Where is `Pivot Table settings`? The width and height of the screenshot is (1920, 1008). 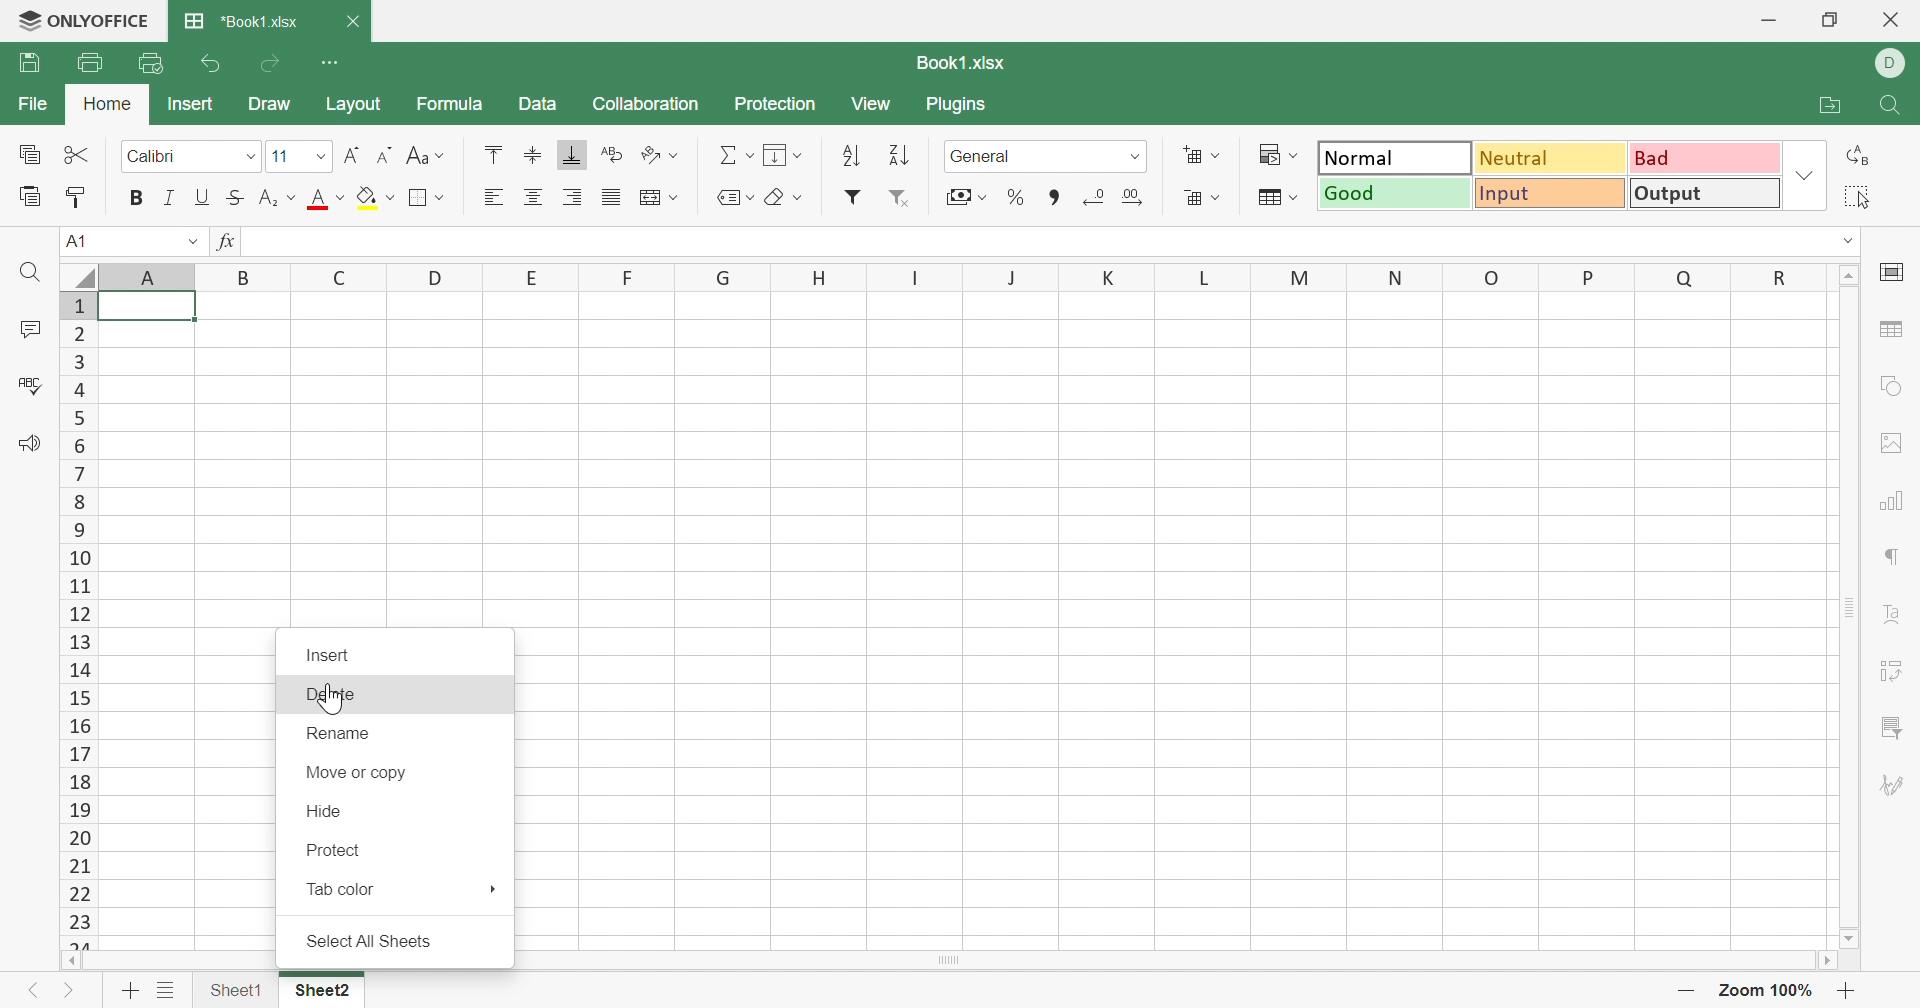
Pivot Table settings is located at coordinates (1895, 671).